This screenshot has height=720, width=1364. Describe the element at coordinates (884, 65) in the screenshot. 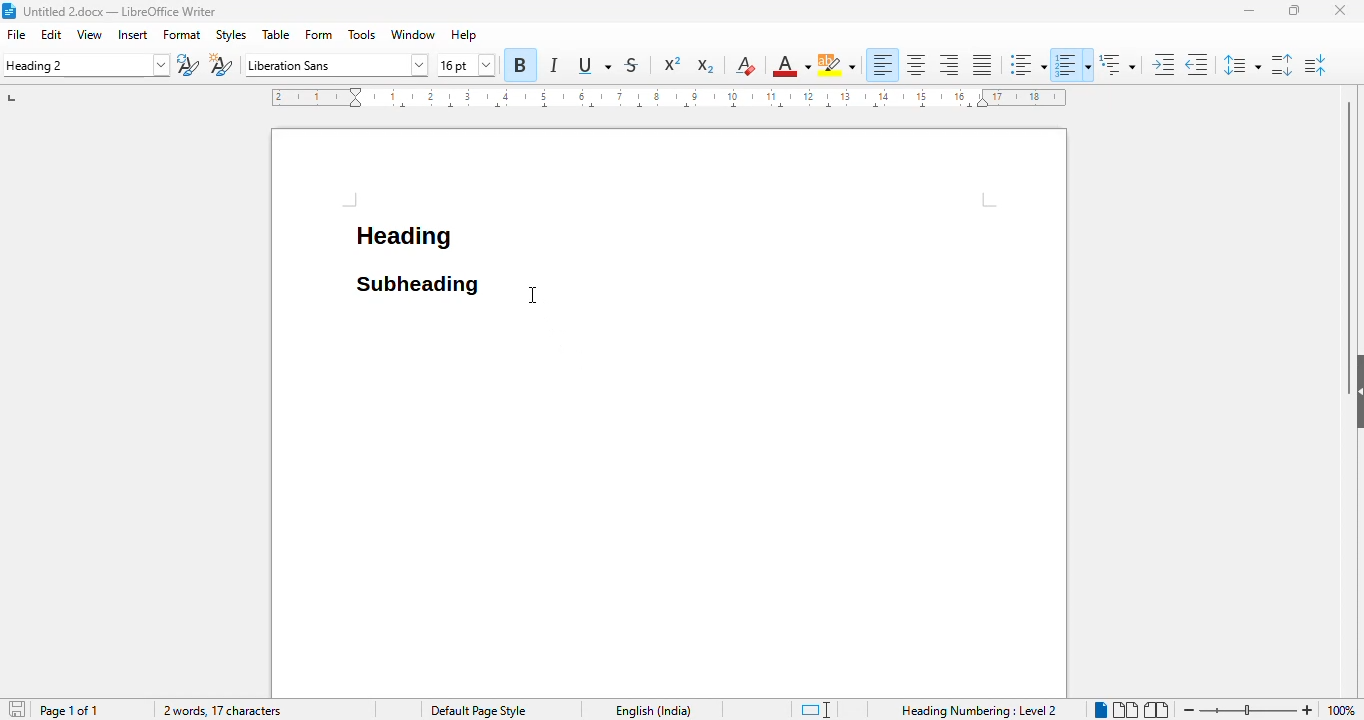

I see `align left` at that location.